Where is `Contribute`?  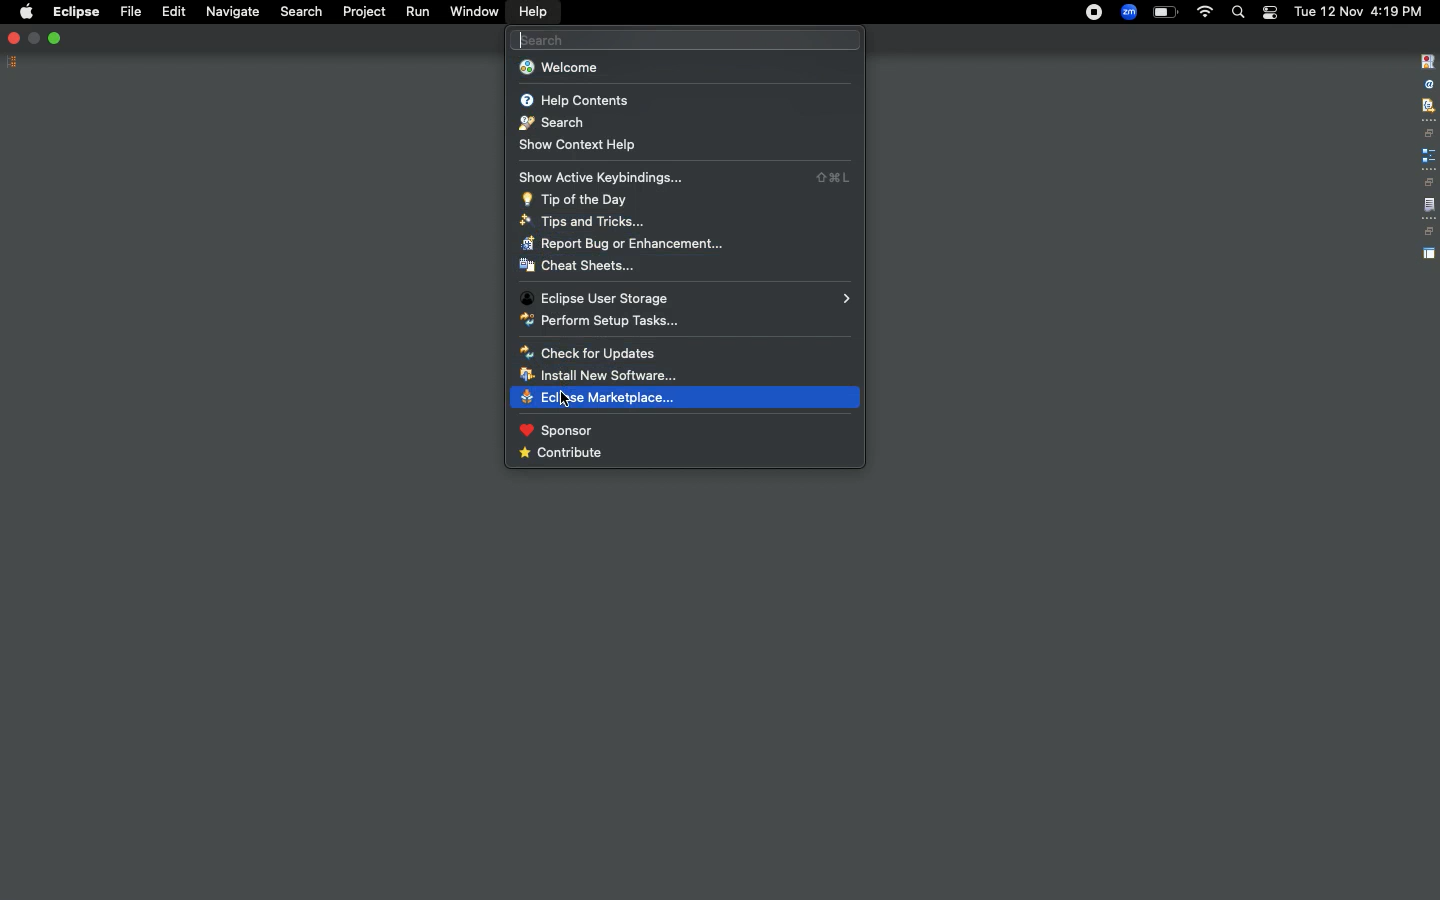
Contribute is located at coordinates (563, 454).